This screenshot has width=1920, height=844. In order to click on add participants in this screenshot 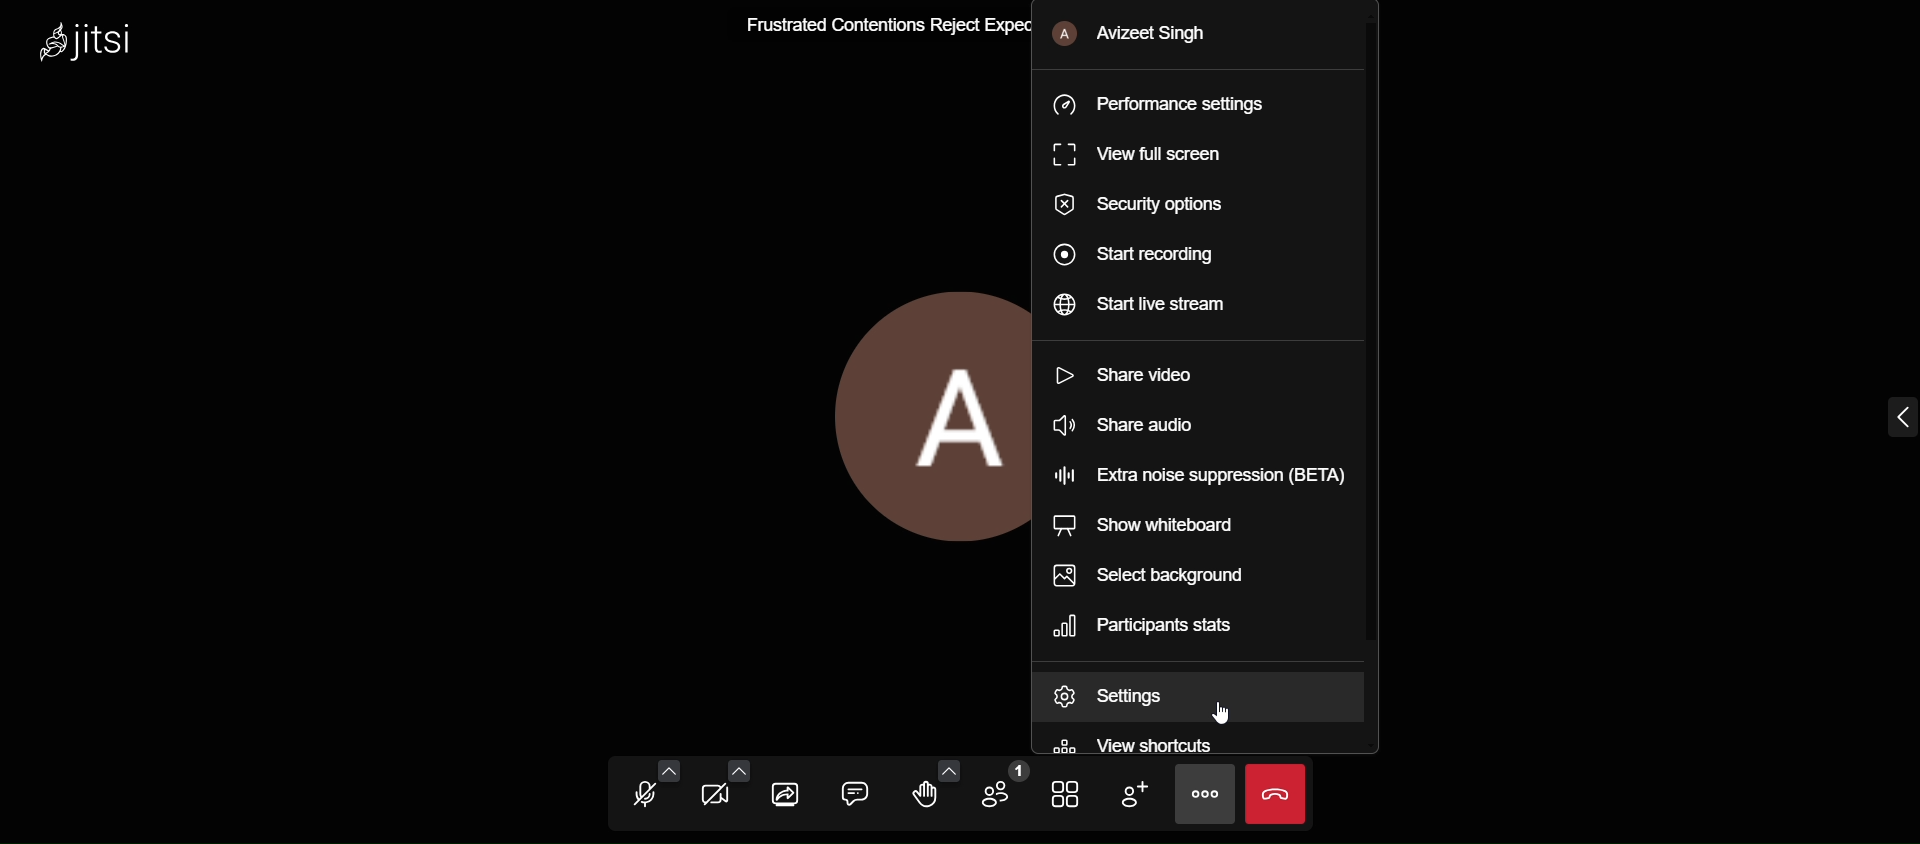, I will do `click(1128, 791)`.